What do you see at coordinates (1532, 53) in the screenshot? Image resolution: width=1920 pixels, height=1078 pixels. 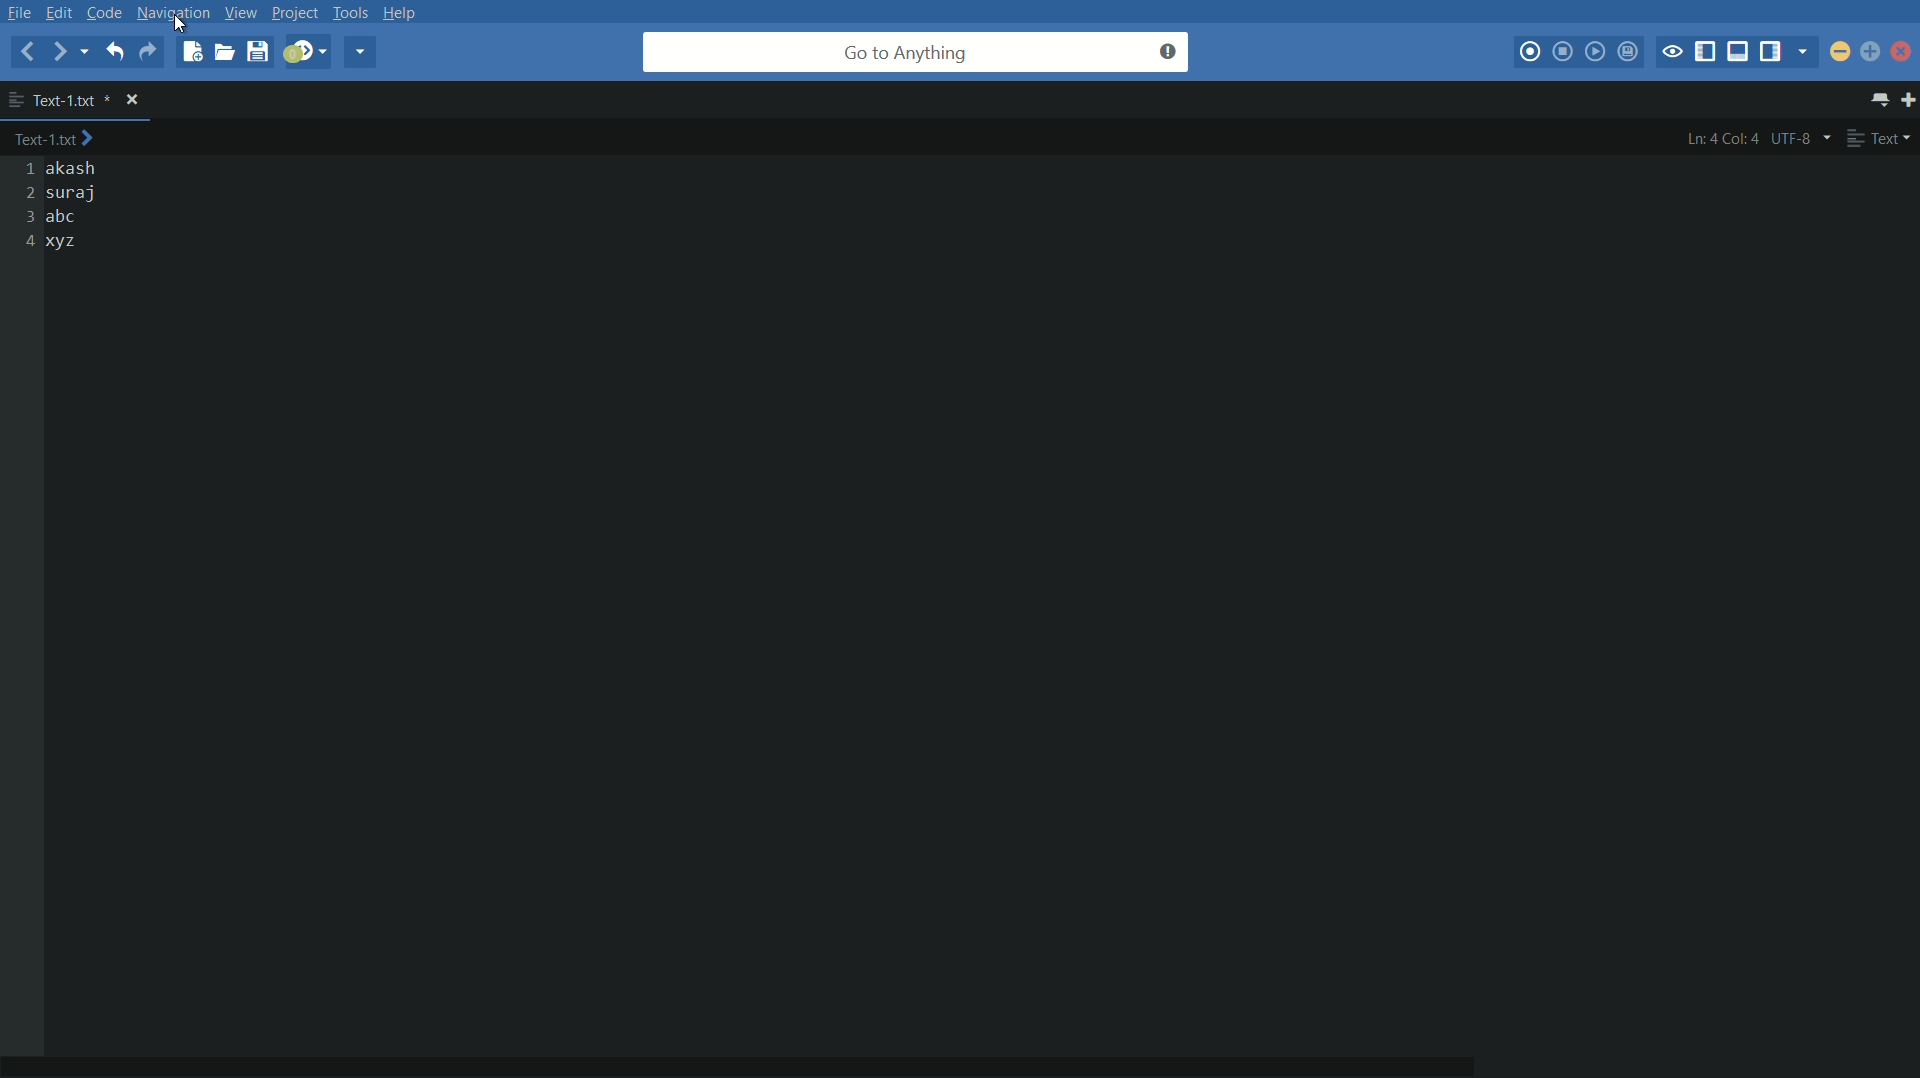 I see `start macro` at bounding box center [1532, 53].